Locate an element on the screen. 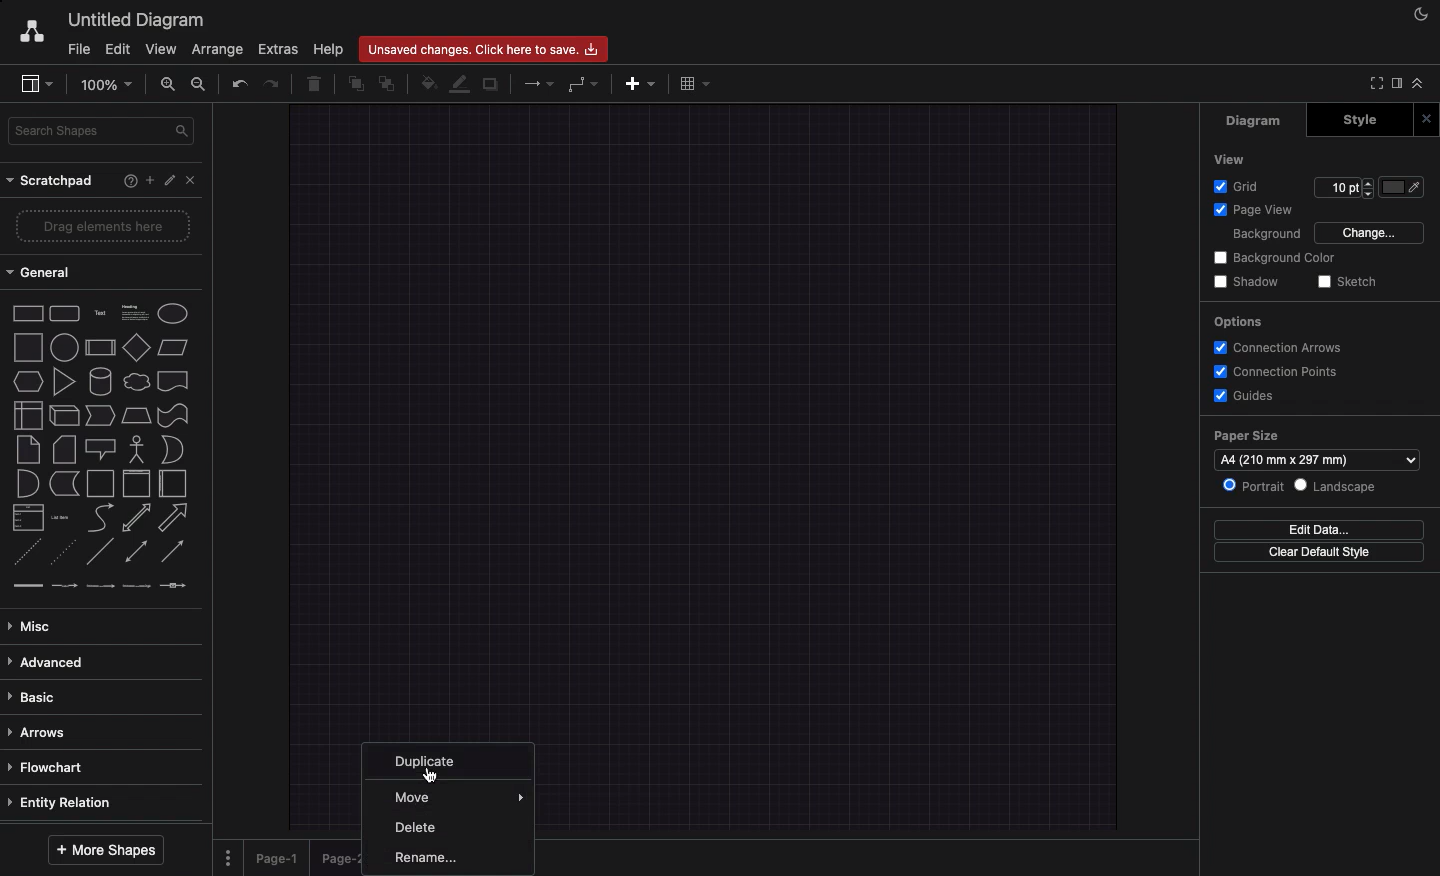 The width and height of the screenshot is (1440, 876). Options is located at coordinates (225, 854).